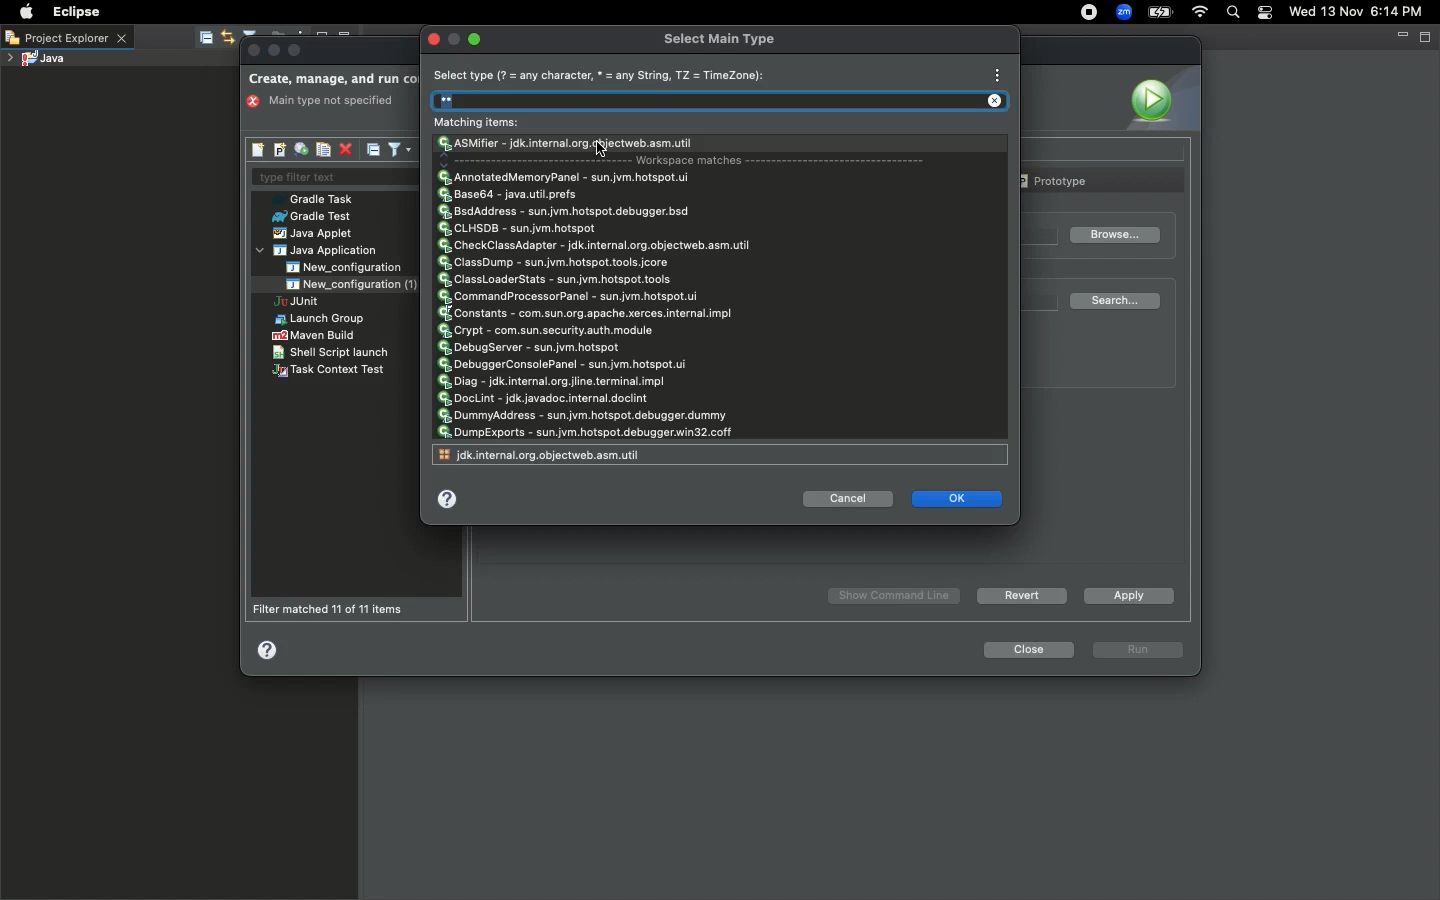 This screenshot has width=1440, height=900. Describe the element at coordinates (602, 76) in the screenshot. I see `Select type (? = any character, * = any String, TZ = TimeZone):` at that location.